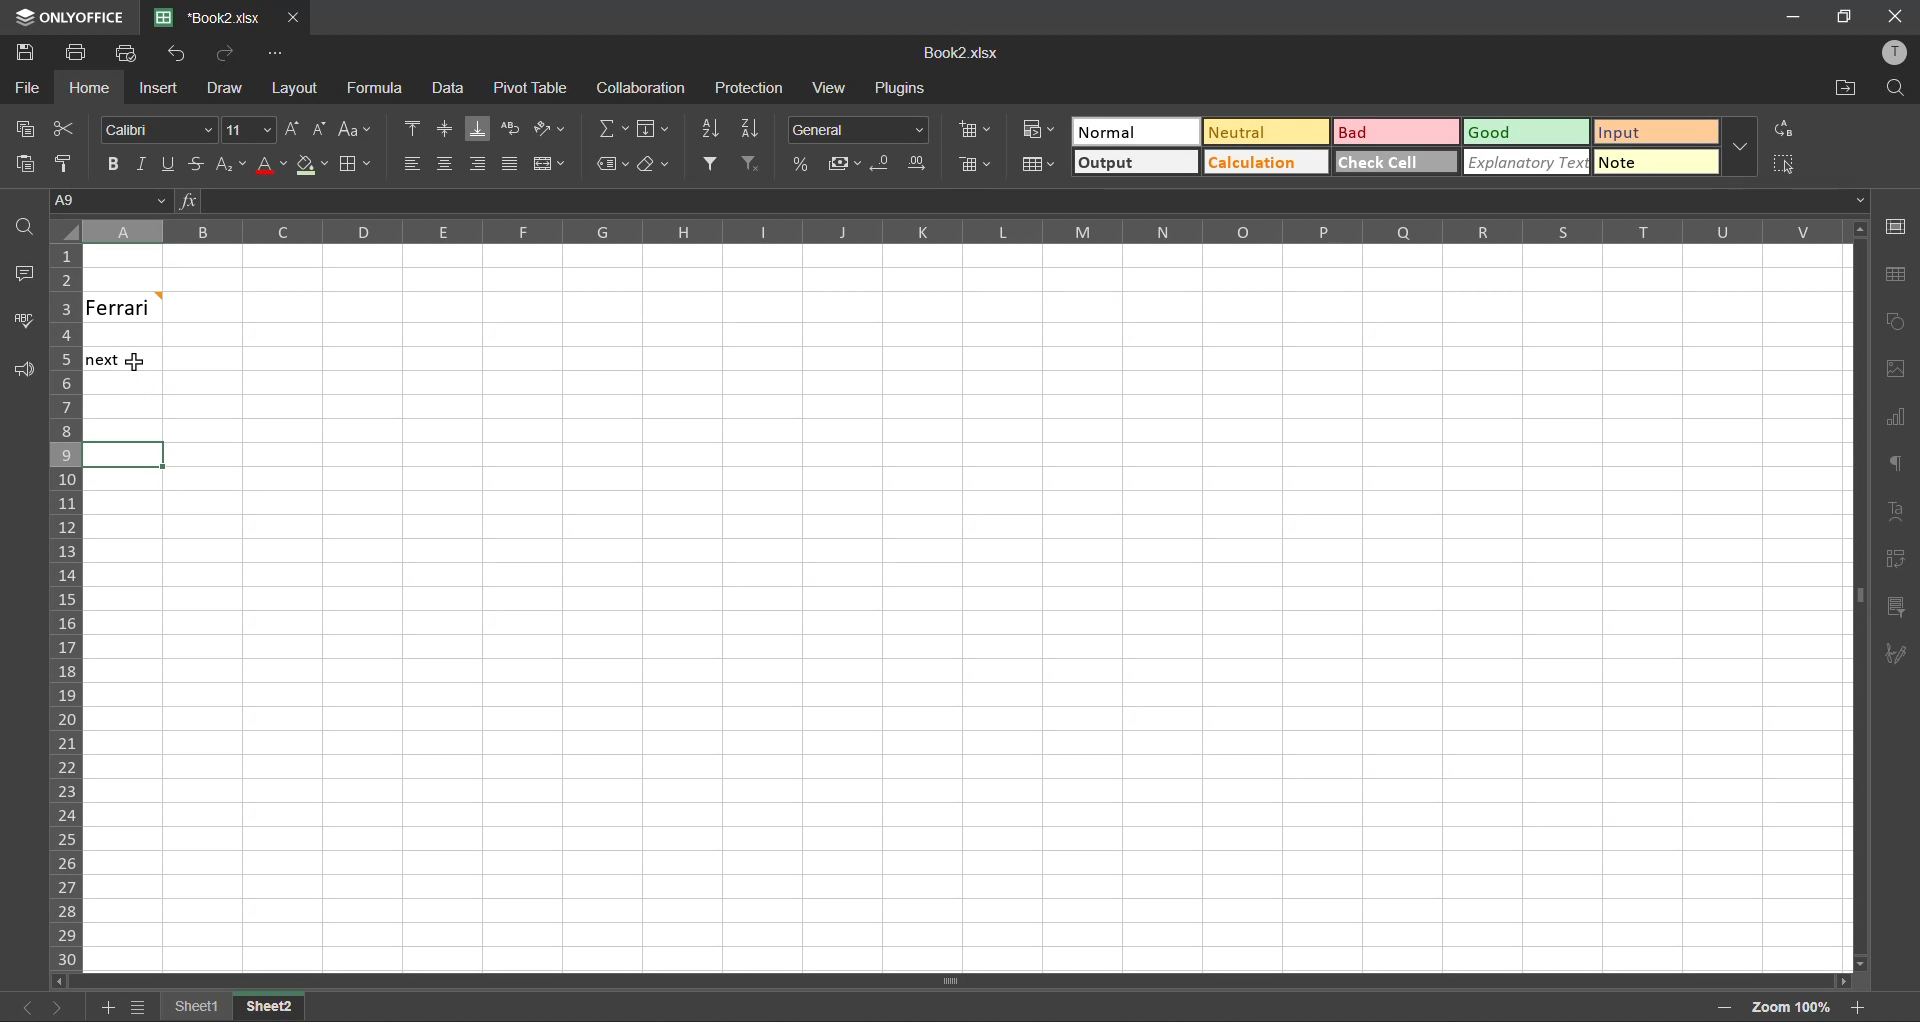  I want to click on filter, so click(709, 161).